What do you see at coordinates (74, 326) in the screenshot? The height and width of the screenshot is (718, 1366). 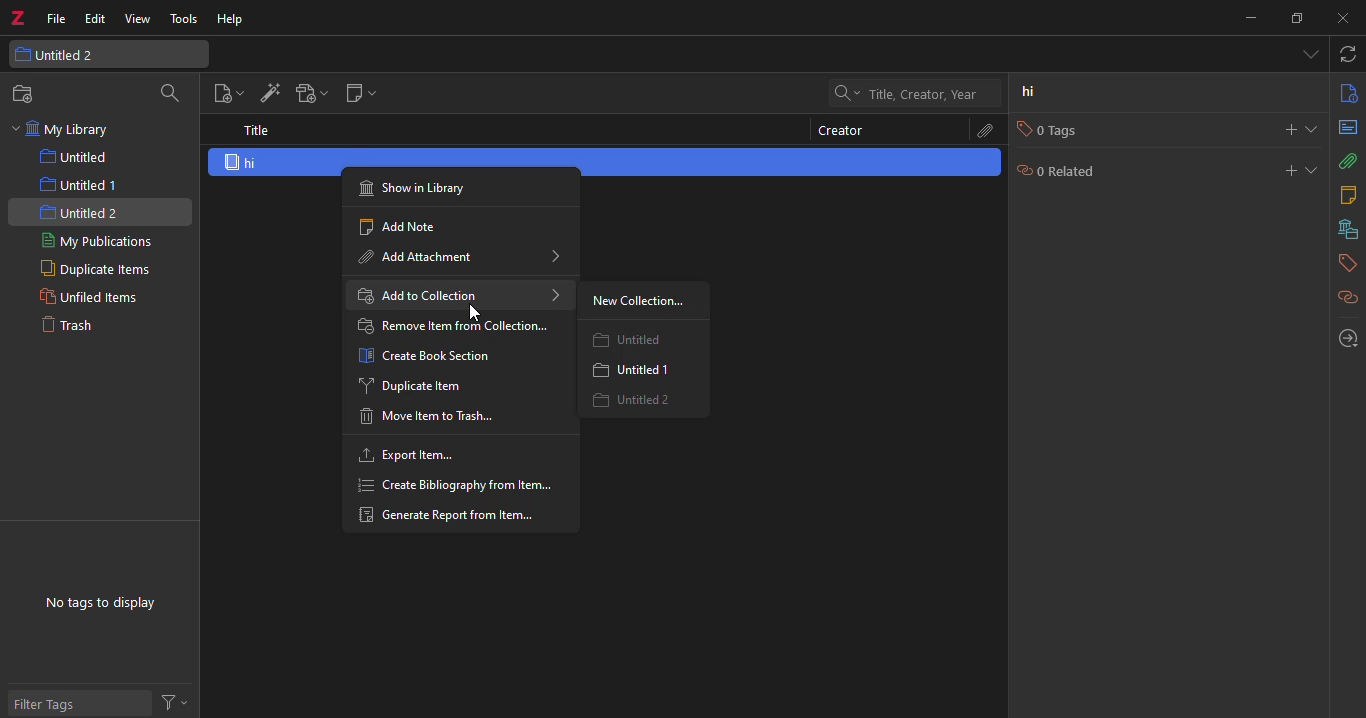 I see `trash` at bounding box center [74, 326].